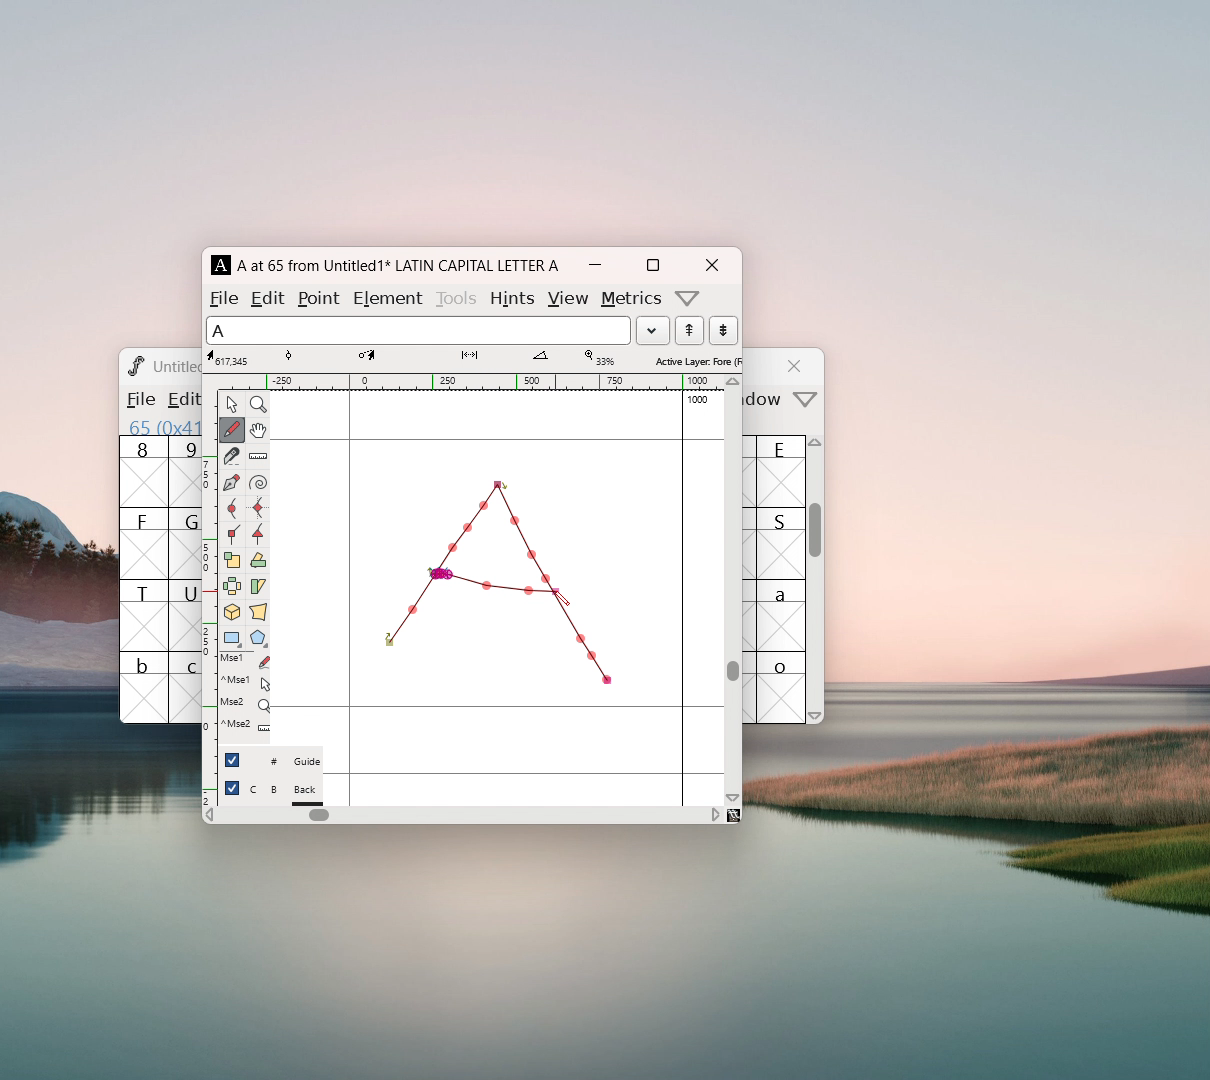 The height and width of the screenshot is (1080, 1210). Describe the element at coordinates (232, 614) in the screenshot. I see `rotate the selection to 3D and project back to plane` at that location.